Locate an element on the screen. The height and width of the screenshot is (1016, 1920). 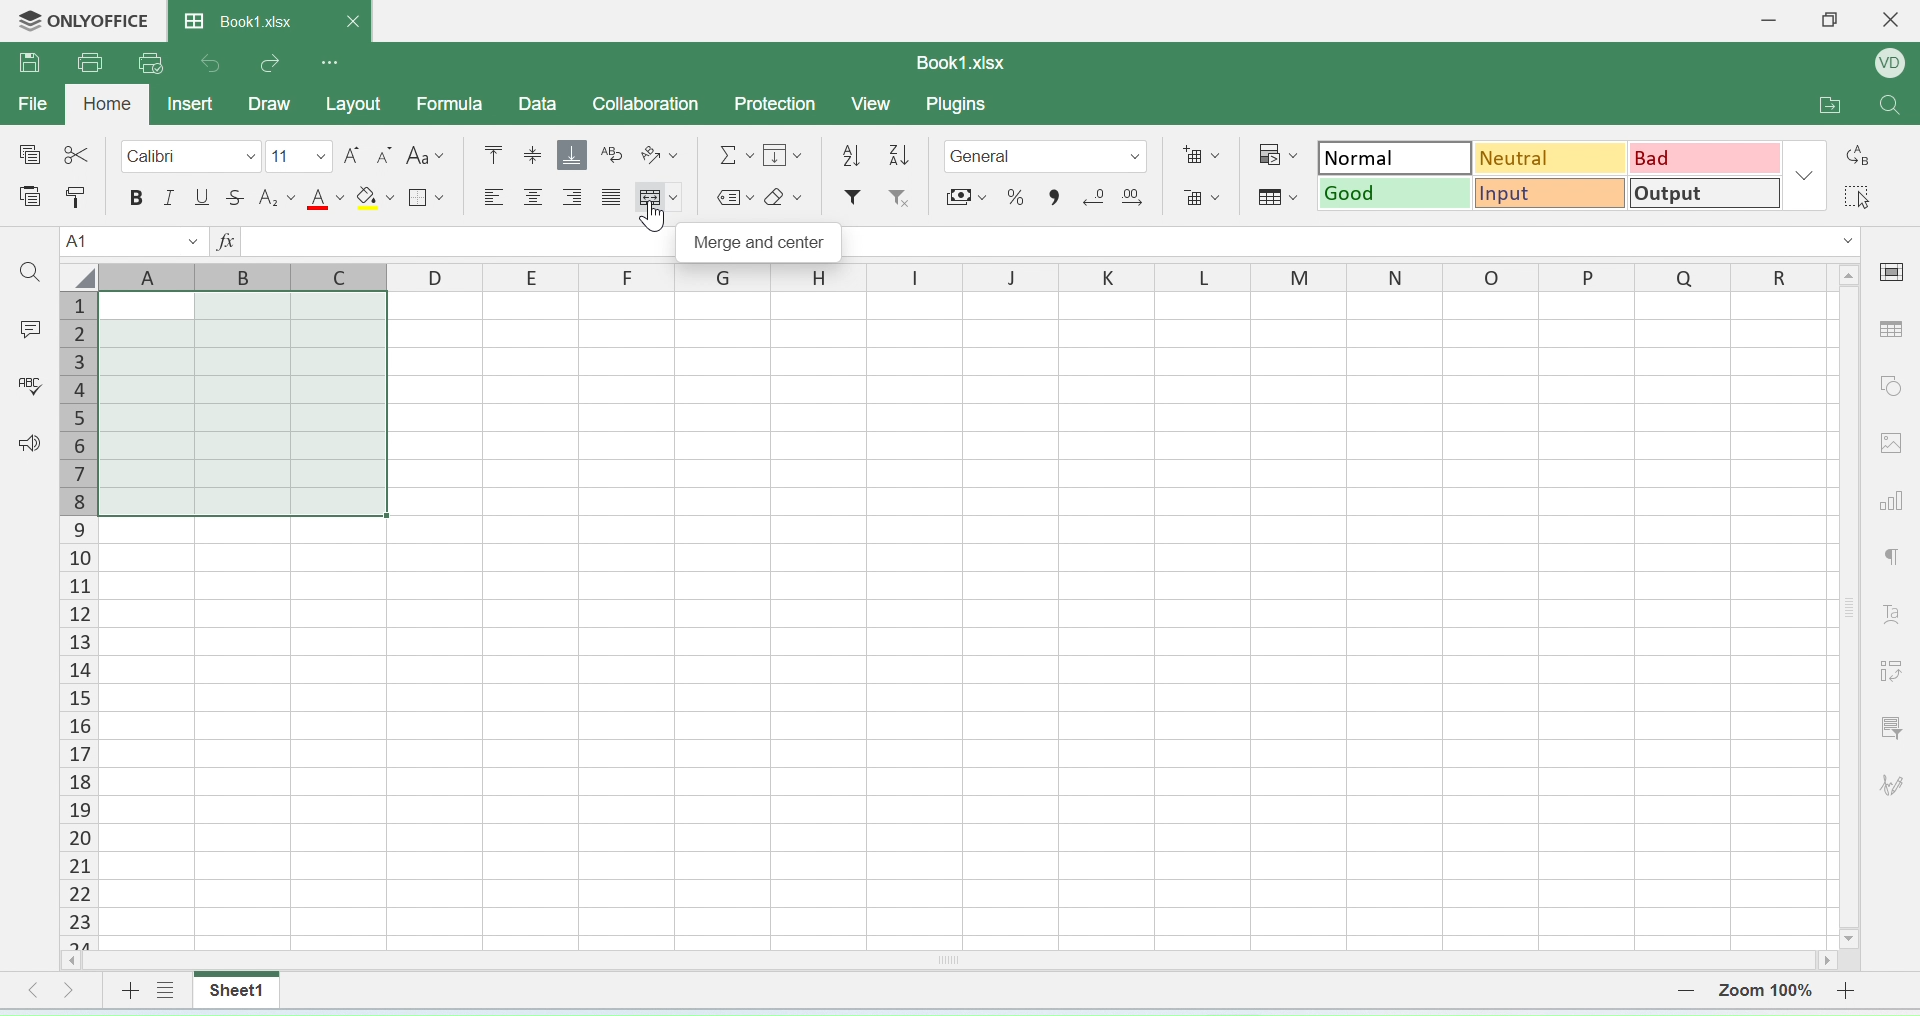
remove cells is located at coordinates (1203, 193).